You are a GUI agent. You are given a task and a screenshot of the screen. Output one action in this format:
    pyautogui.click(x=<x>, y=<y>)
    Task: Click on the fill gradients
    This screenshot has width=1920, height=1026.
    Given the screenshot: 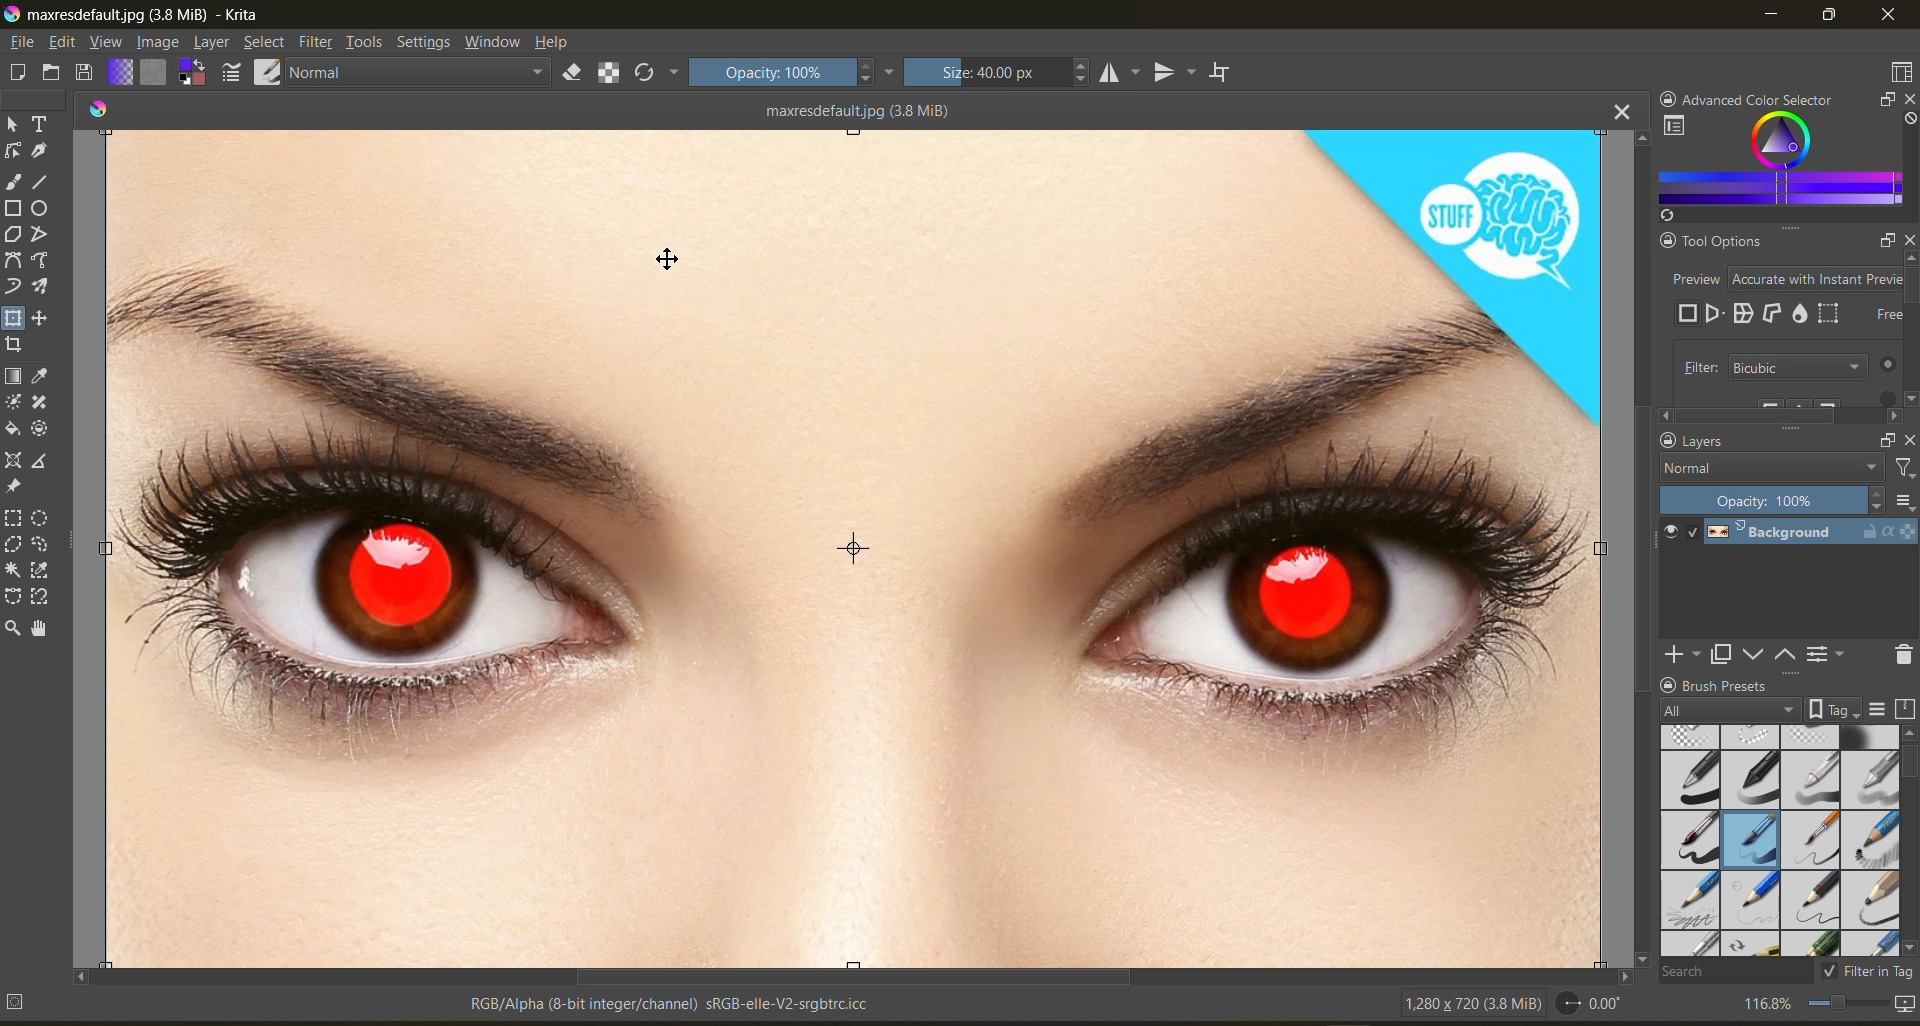 What is the action you would take?
    pyautogui.click(x=123, y=71)
    